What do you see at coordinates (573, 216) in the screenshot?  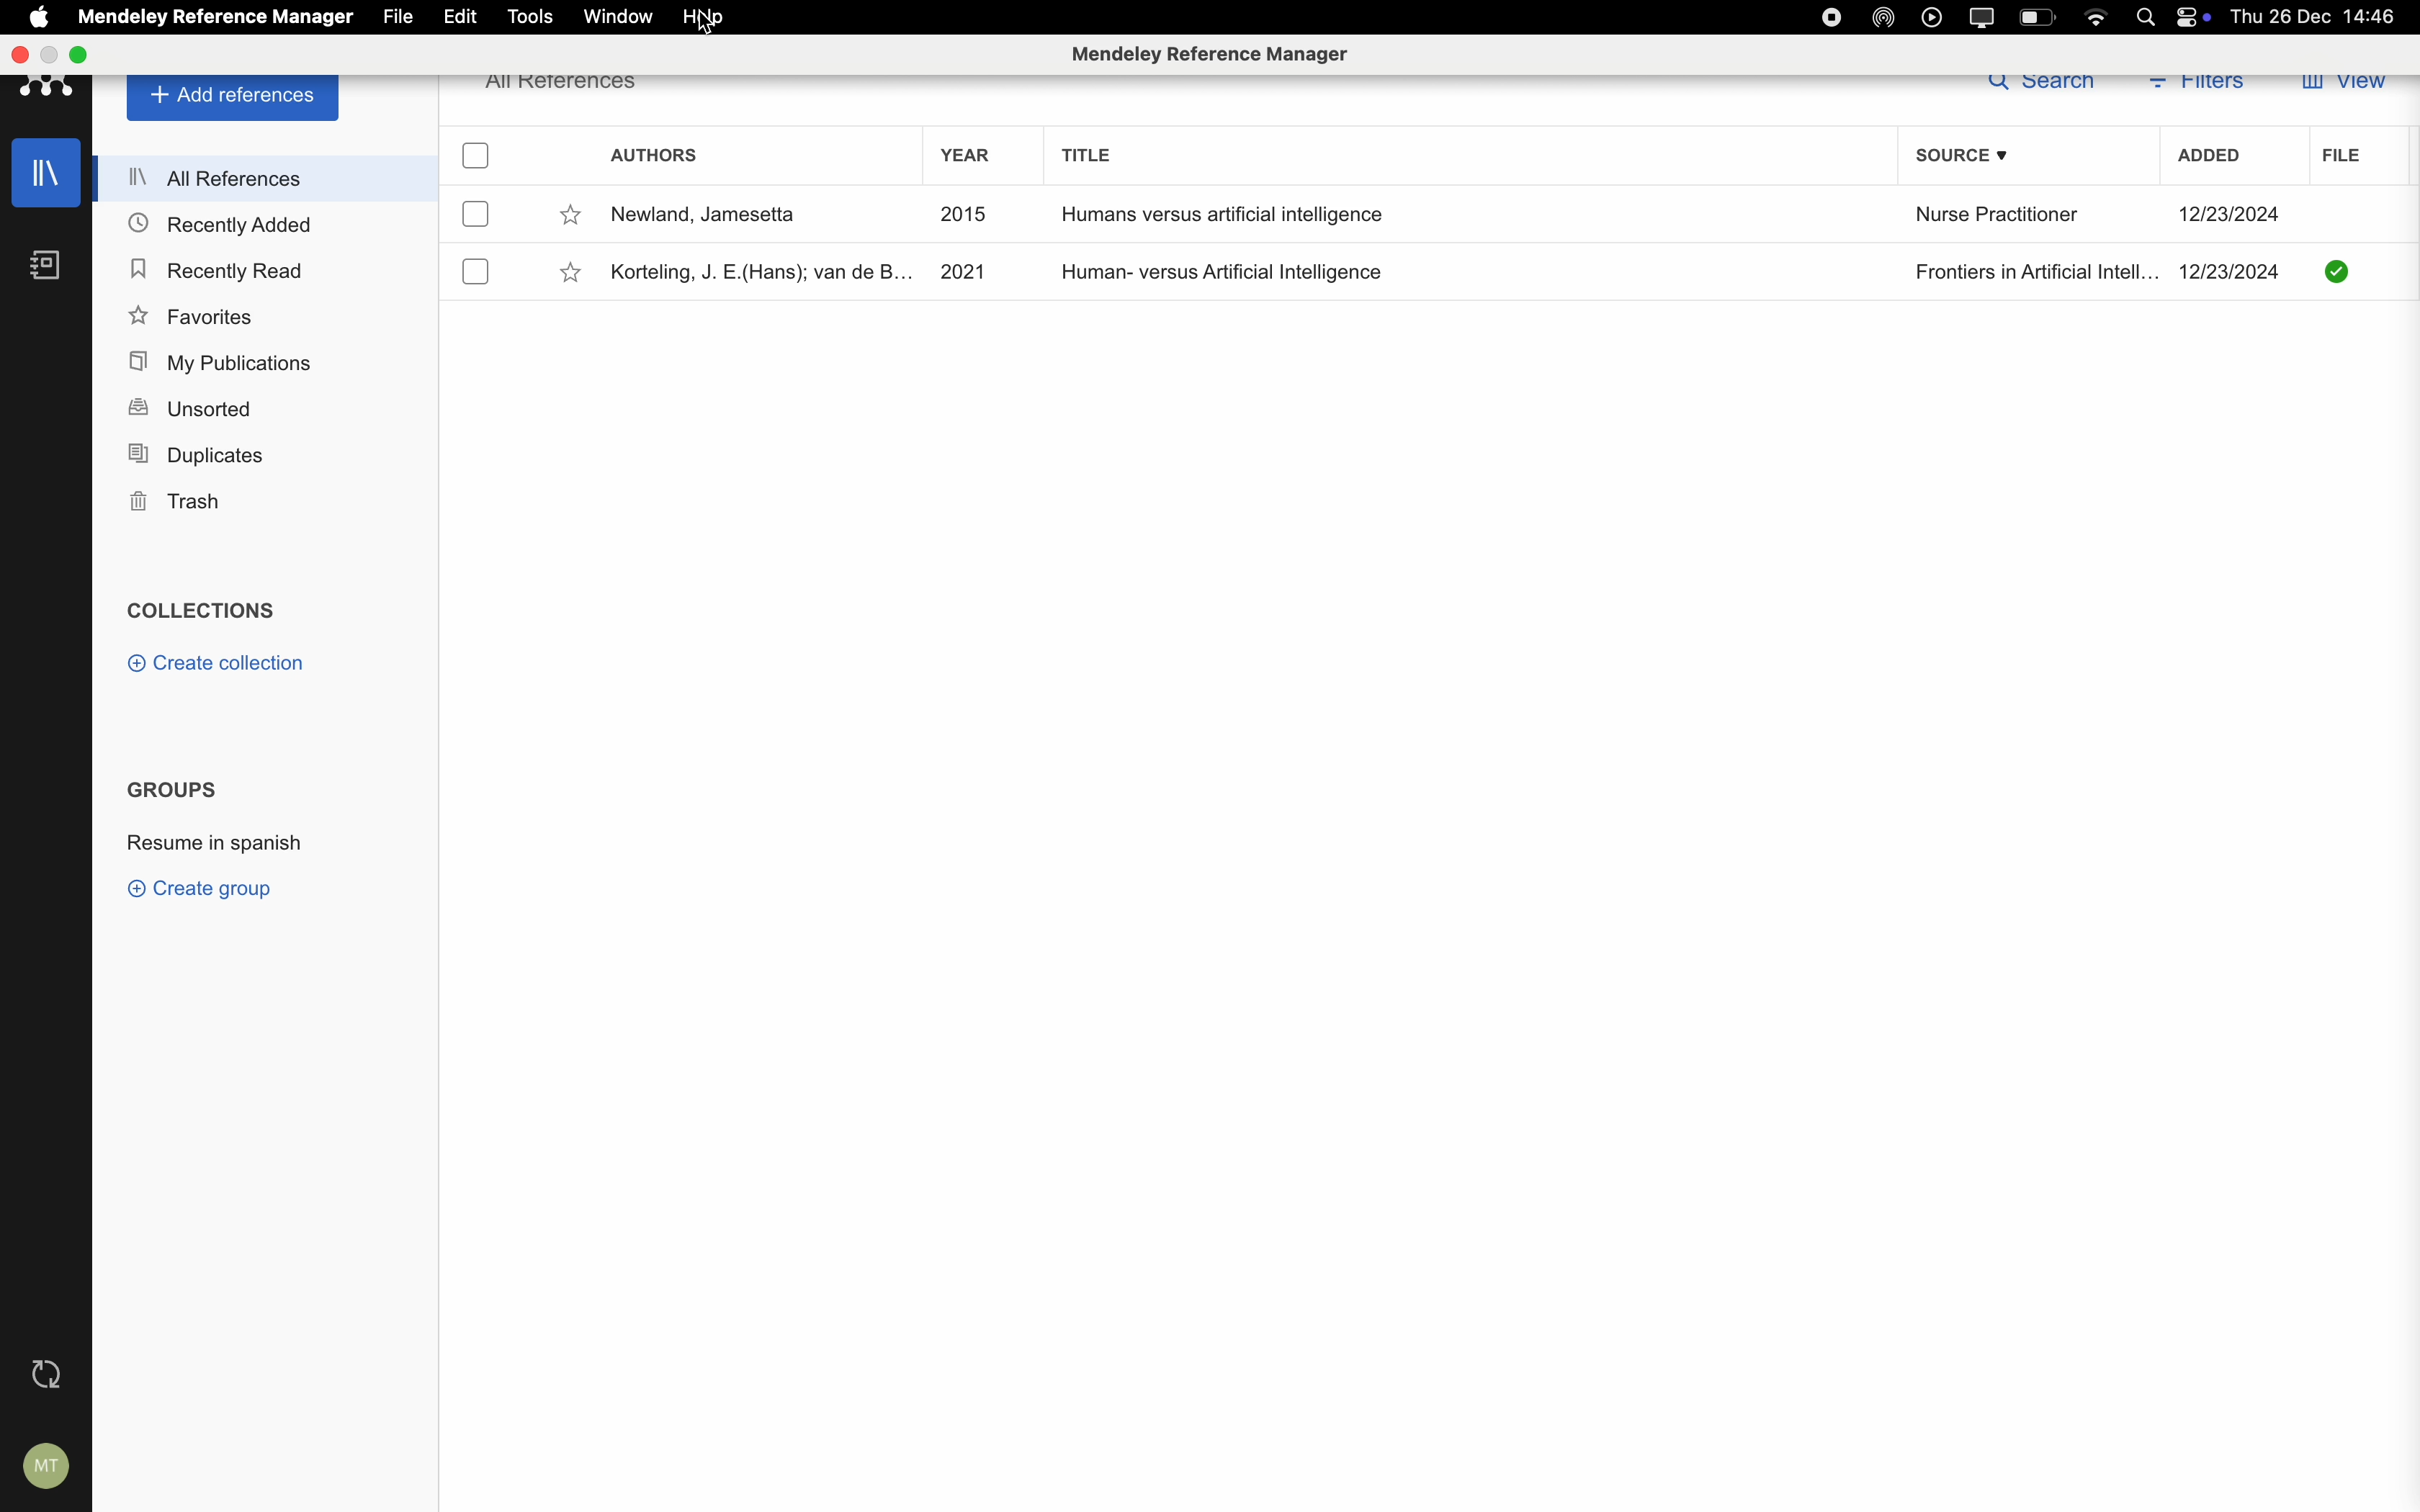 I see `favorite` at bounding box center [573, 216].